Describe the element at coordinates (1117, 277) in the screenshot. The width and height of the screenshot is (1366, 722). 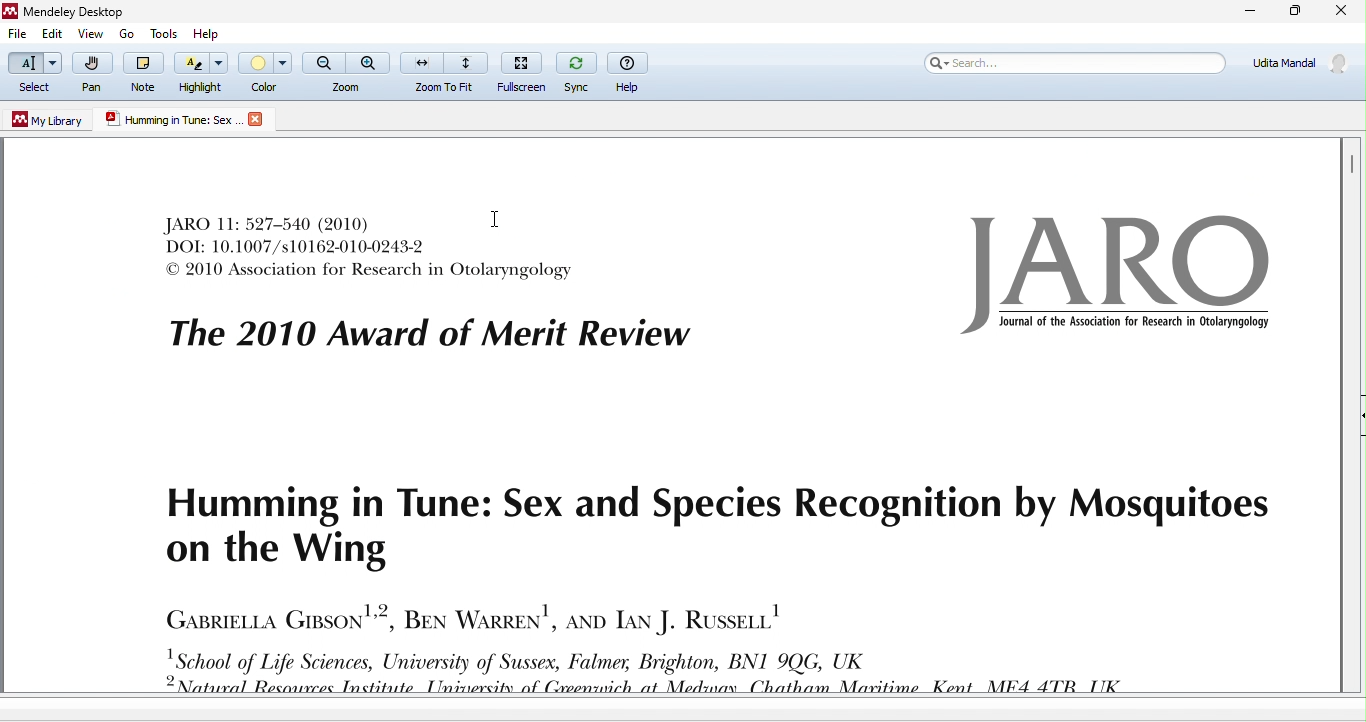
I see `logo` at that location.